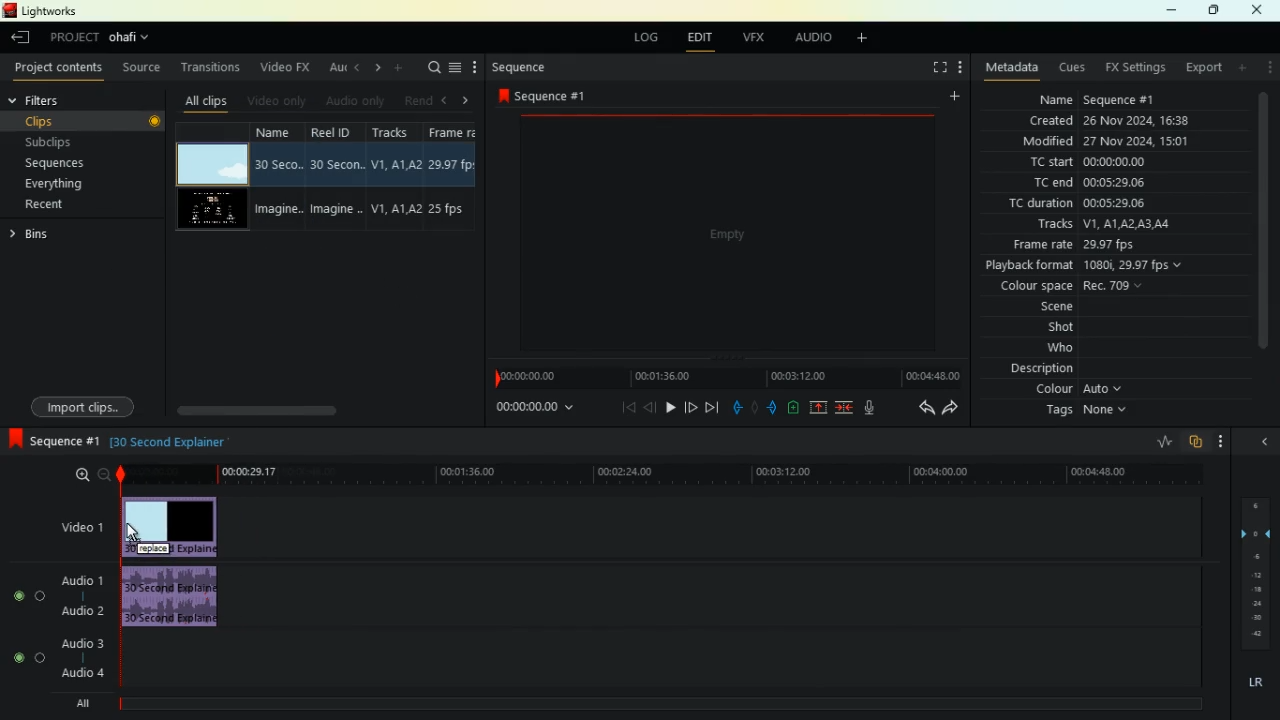  Describe the element at coordinates (1194, 444) in the screenshot. I see `overlap` at that location.